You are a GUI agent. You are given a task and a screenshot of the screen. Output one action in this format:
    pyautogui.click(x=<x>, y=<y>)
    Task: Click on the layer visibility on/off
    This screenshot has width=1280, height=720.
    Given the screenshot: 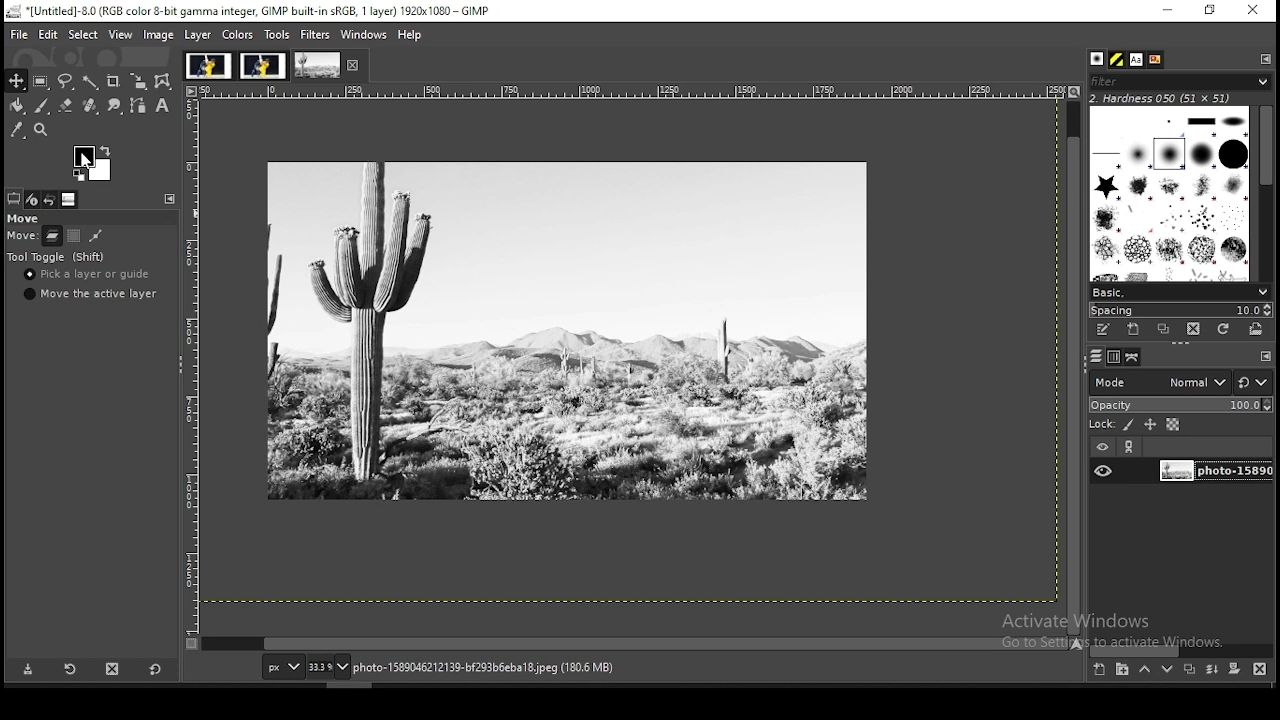 What is the action you would take?
    pyautogui.click(x=1103, y=472)
    